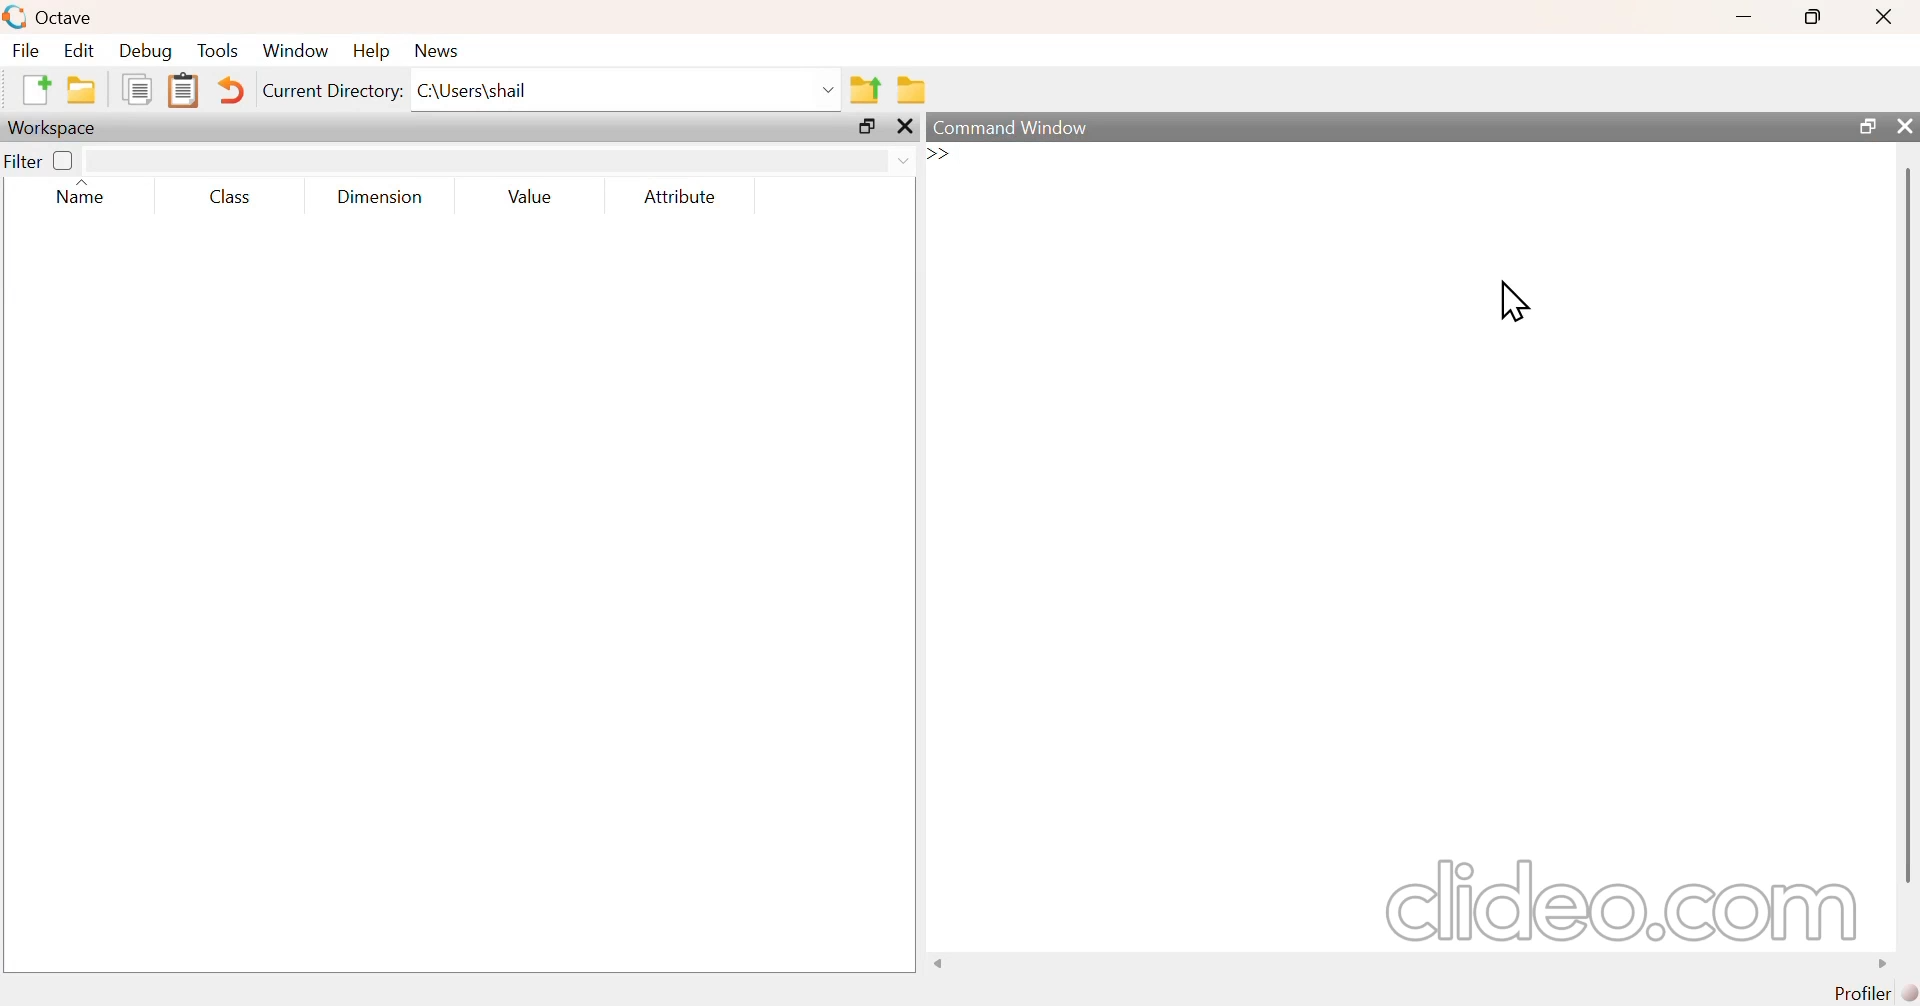 The width and height of the screenshot is (1920, 1006). Describe the element at coordinates (438, 51) in the screenshot. I see `news` at that location.